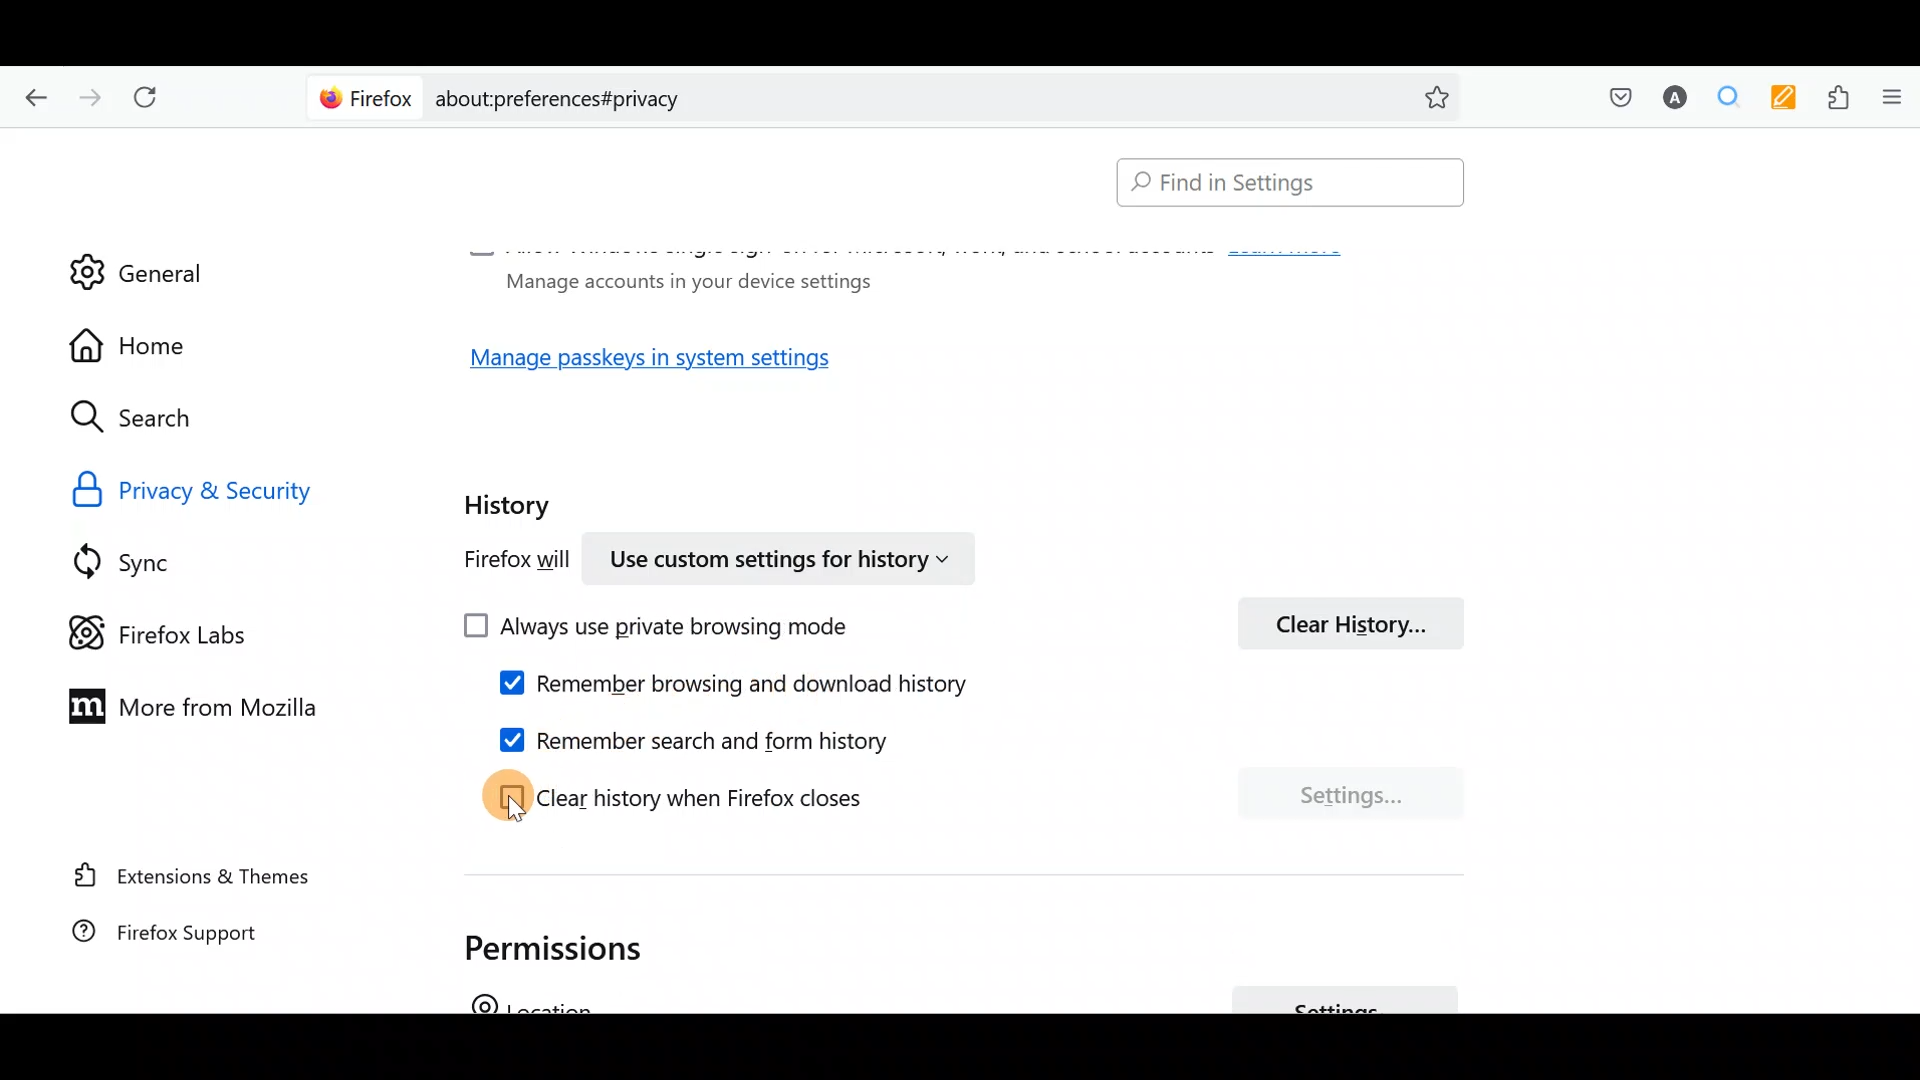 This screenshot has height=1080, width=1920. What do you see at coordinates (190, 942) in the screenshot?
I see `Firefox support` at bounding box center [190, 942].